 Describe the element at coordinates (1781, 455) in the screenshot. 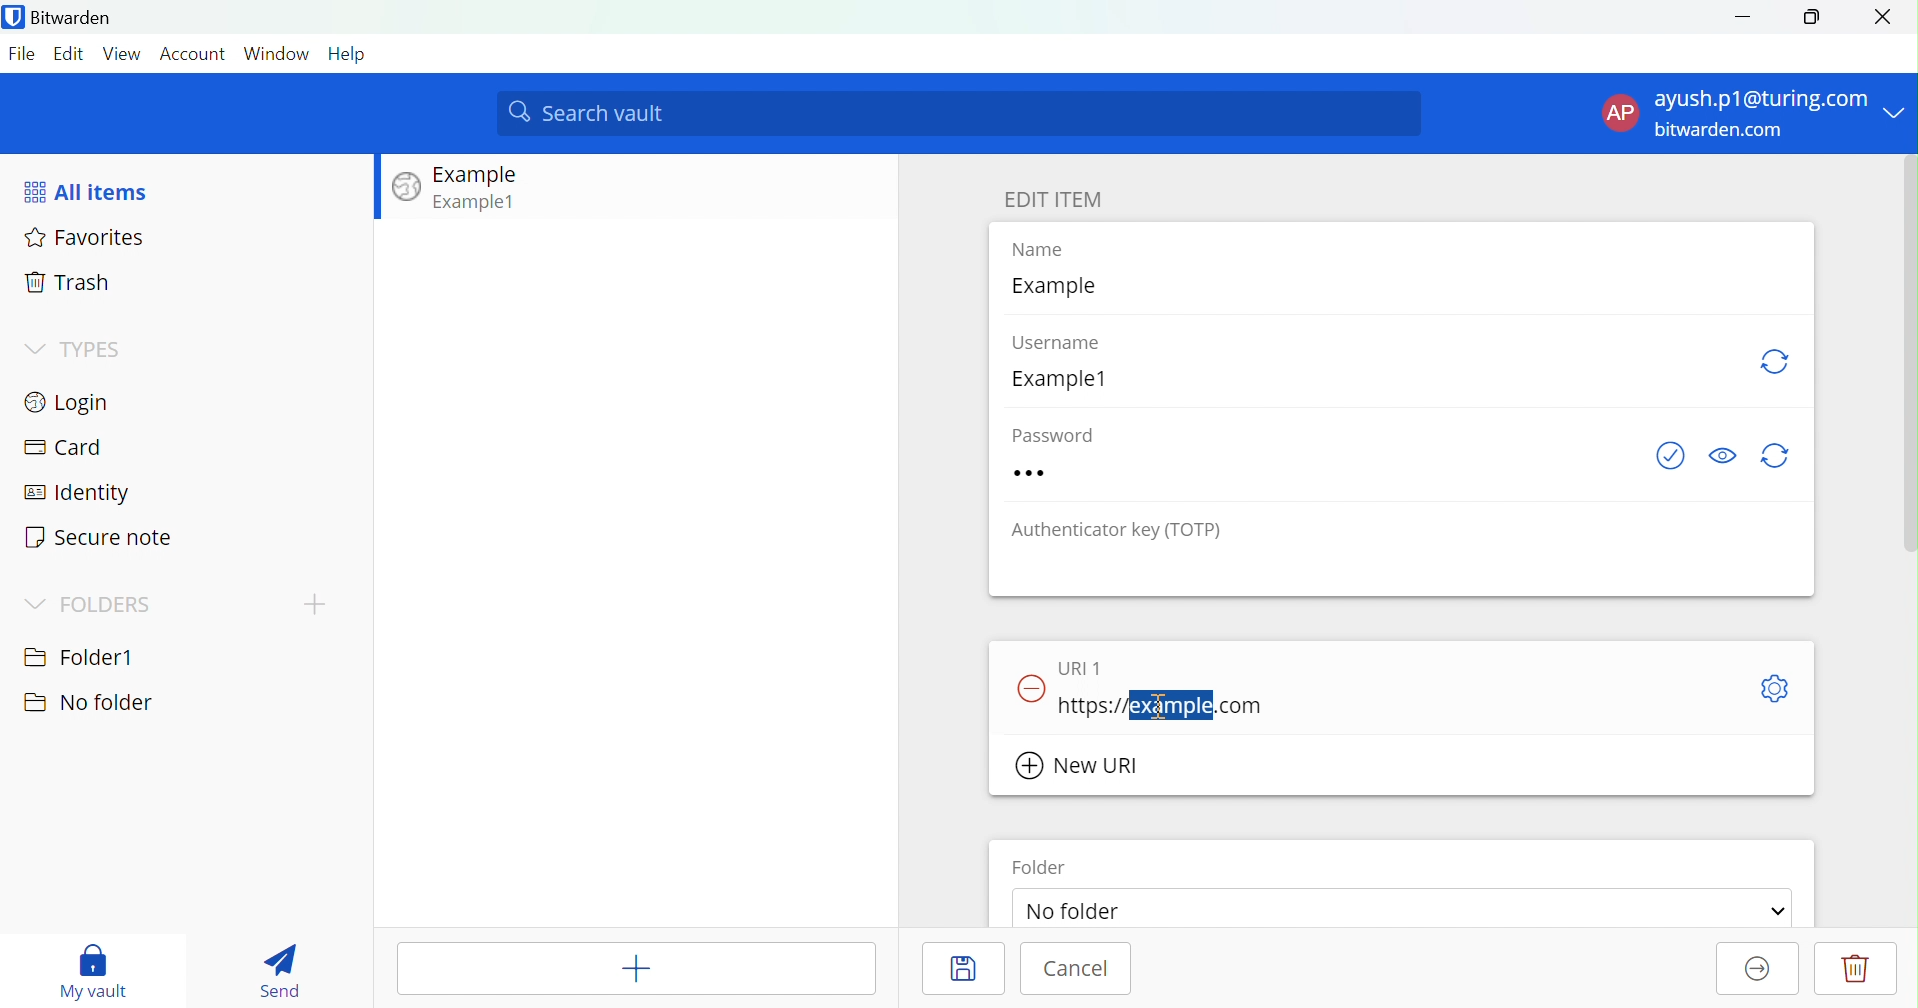

I see `Generate password` at that location.